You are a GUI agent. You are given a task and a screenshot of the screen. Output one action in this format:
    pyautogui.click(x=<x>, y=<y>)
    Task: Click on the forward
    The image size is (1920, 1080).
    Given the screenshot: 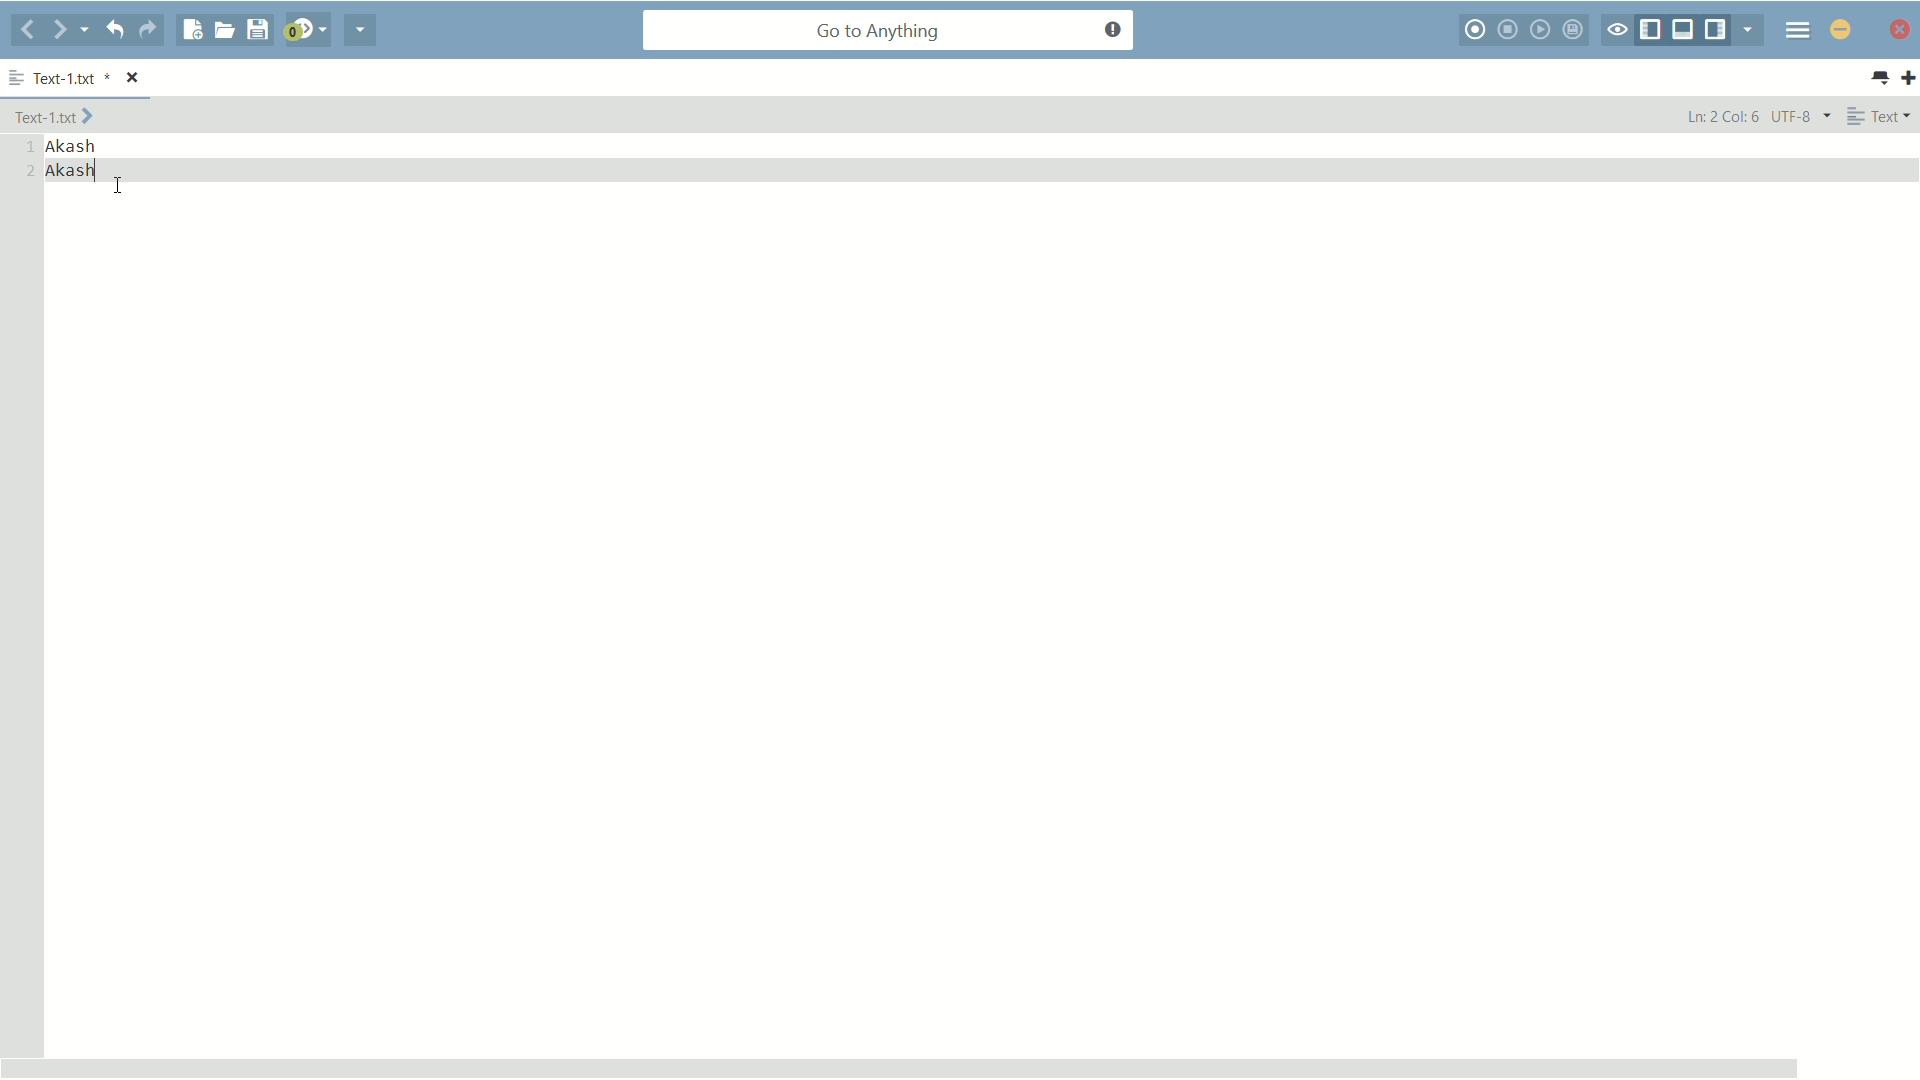 What is the action you would take?
    pyautogui.click(x=70, y=30)
    